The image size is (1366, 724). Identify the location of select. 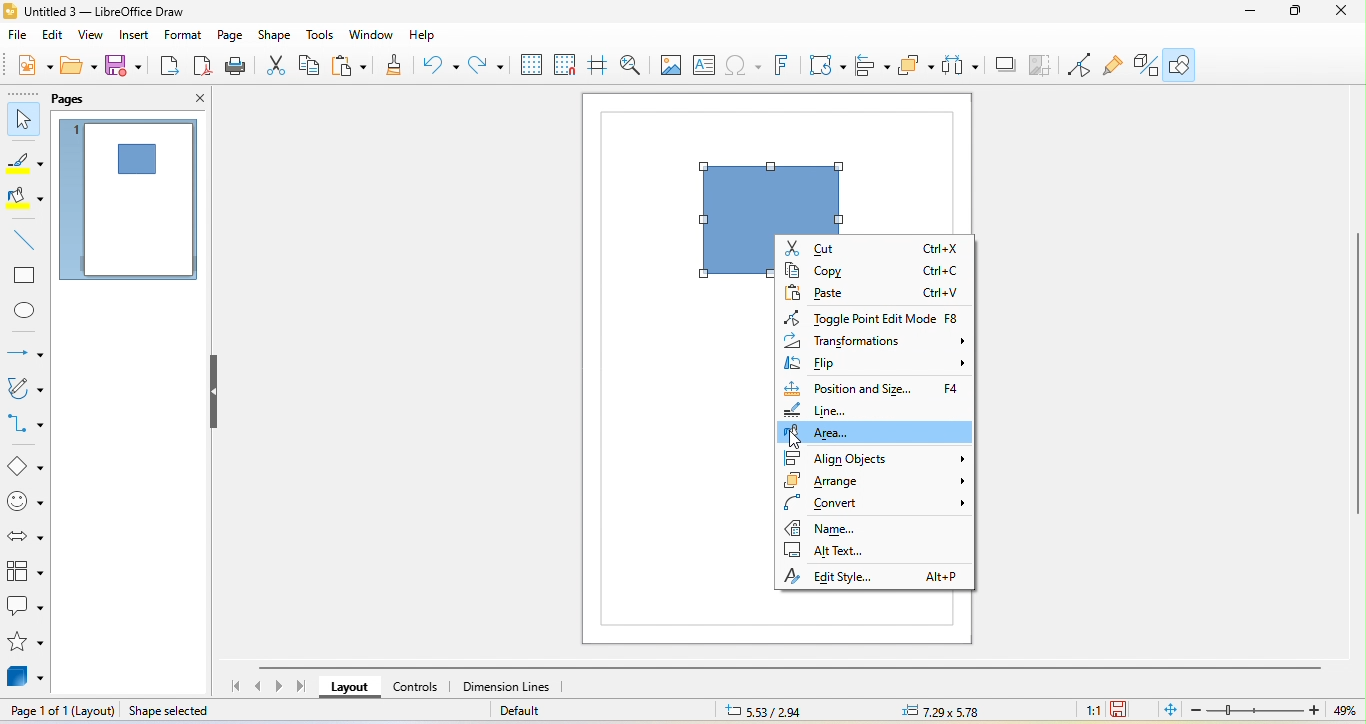
(23, 122).